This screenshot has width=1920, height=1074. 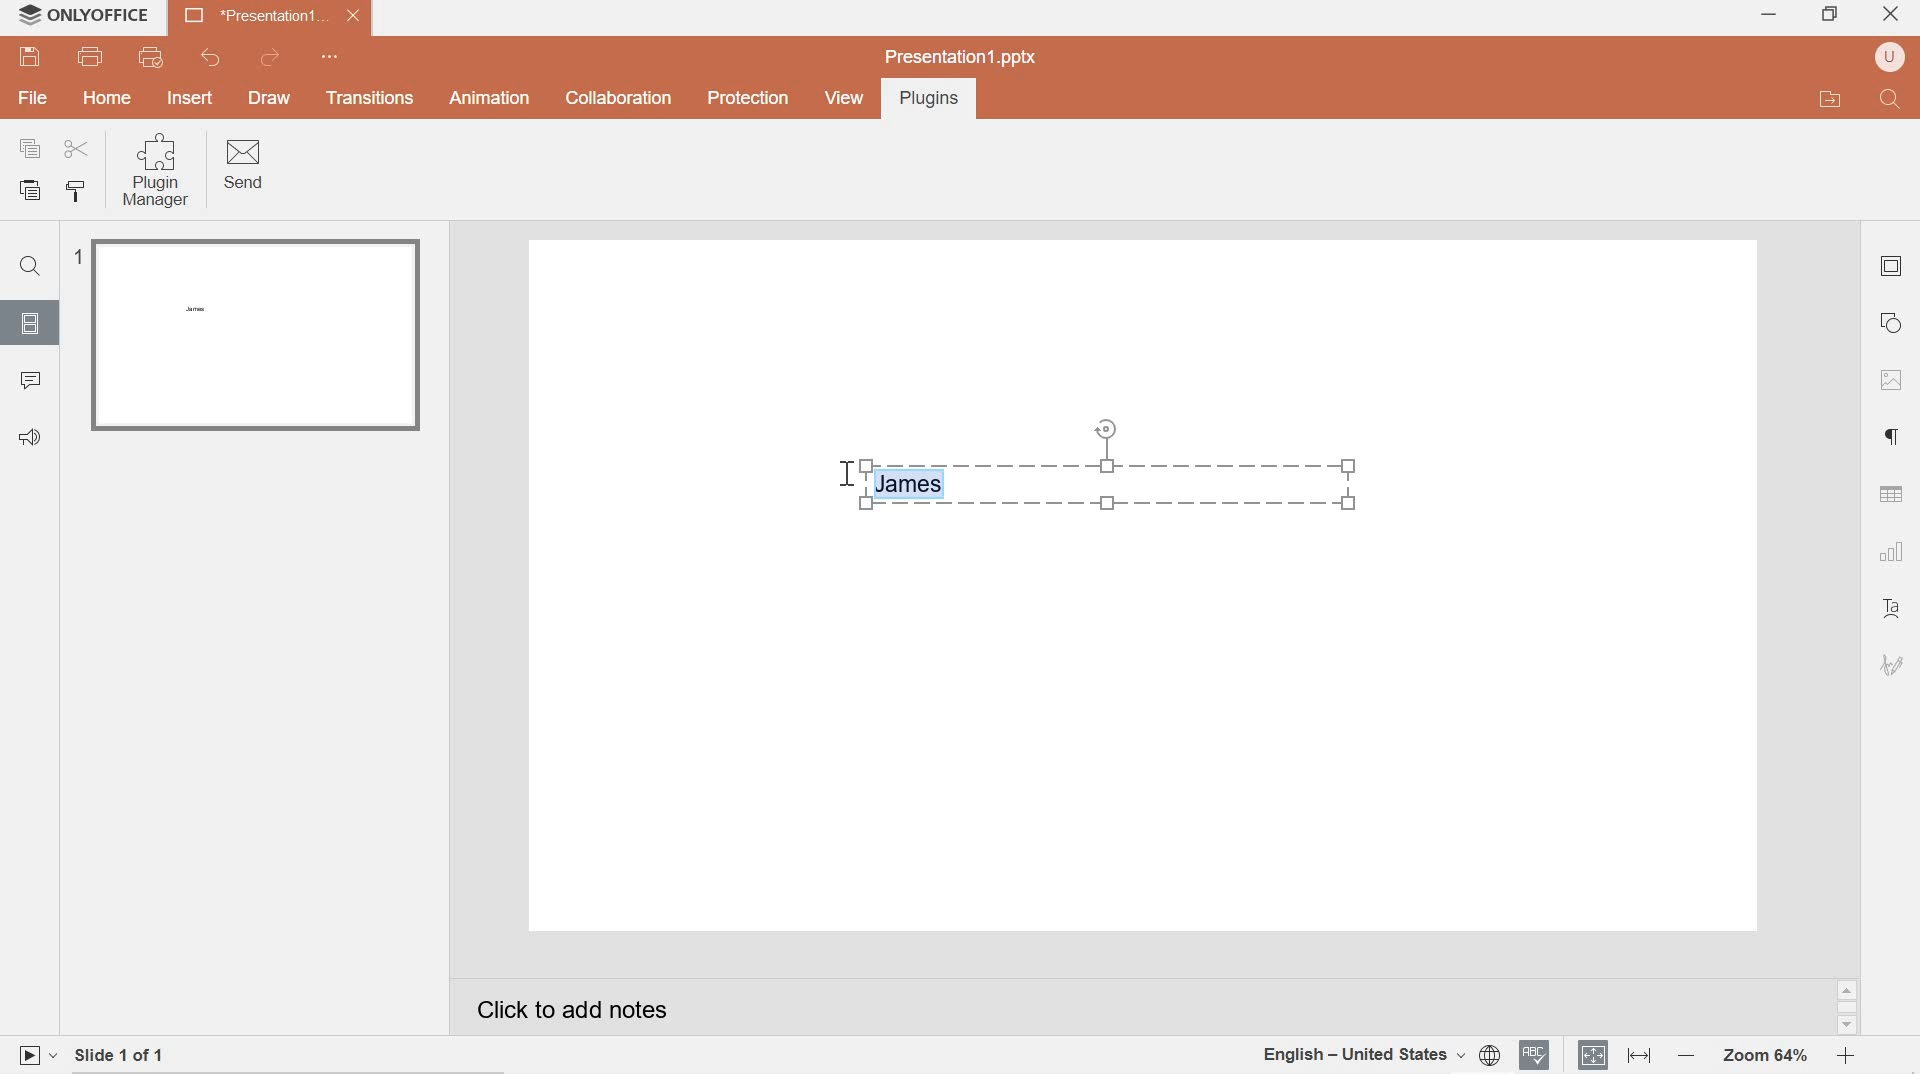 I want to click on undo, so click(x=207, y=58).